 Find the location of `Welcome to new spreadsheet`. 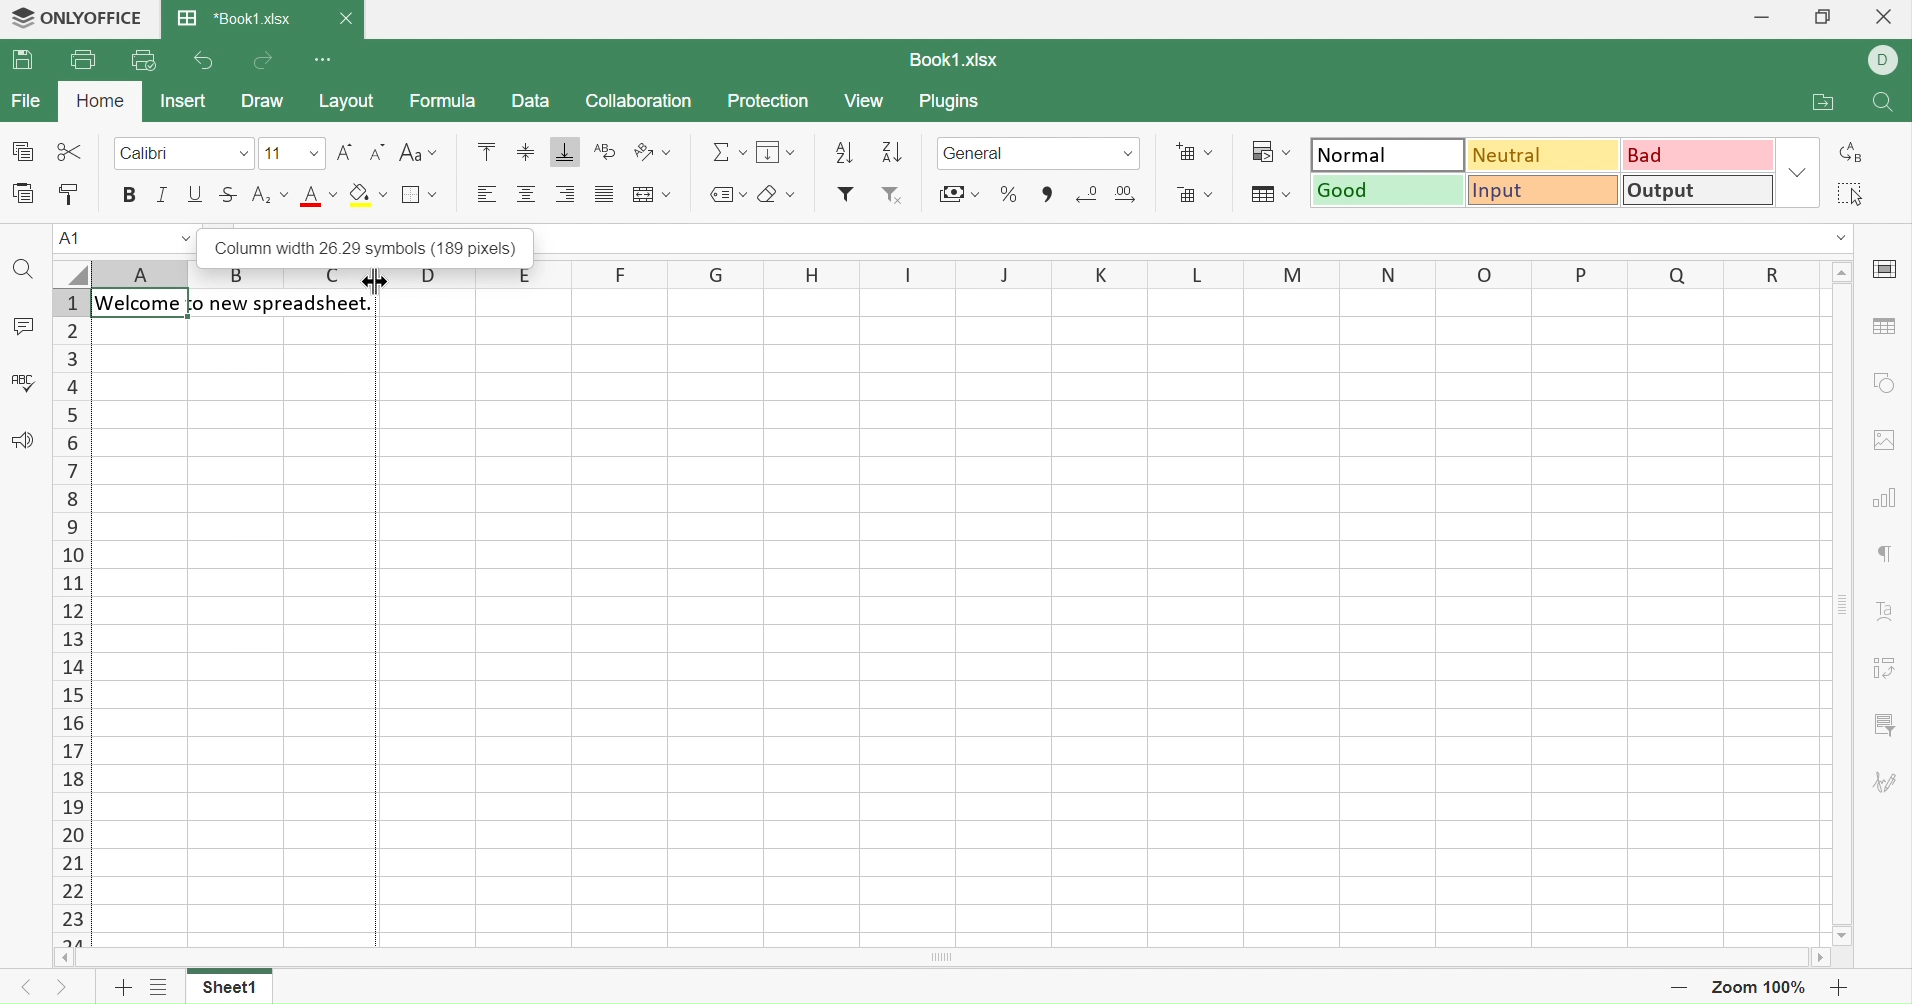

Welcome to new spreadsheet is located at coordinates (236, 305).